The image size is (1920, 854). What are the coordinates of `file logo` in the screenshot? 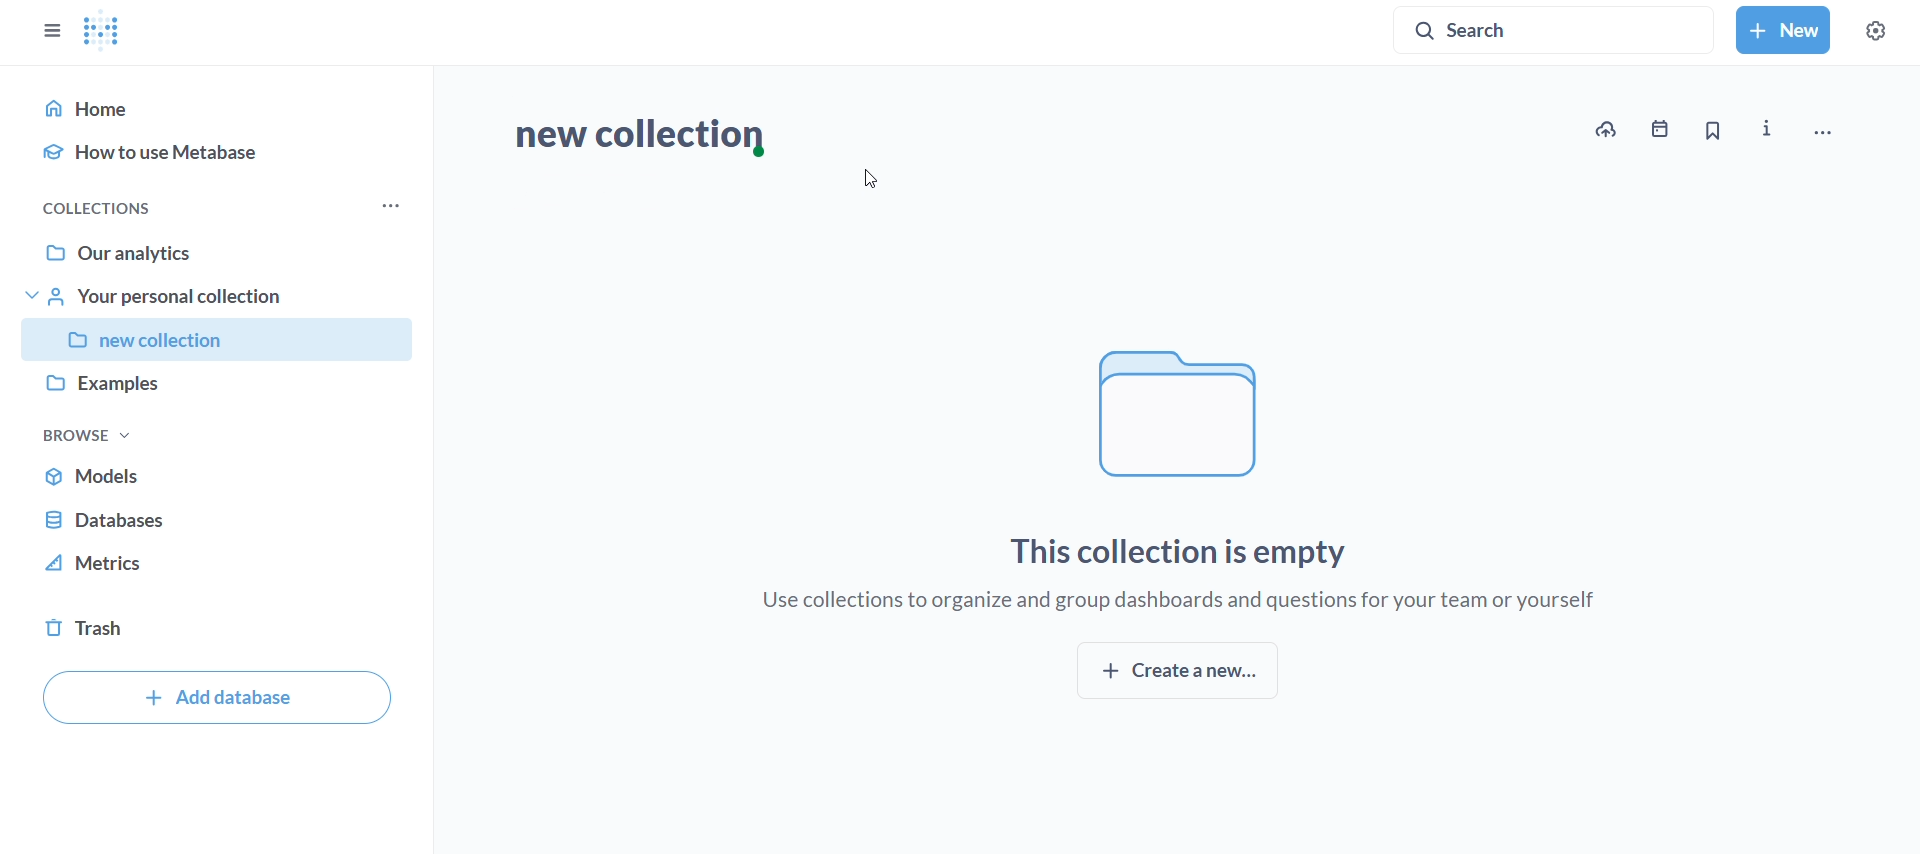 It's located at (1185, 414).